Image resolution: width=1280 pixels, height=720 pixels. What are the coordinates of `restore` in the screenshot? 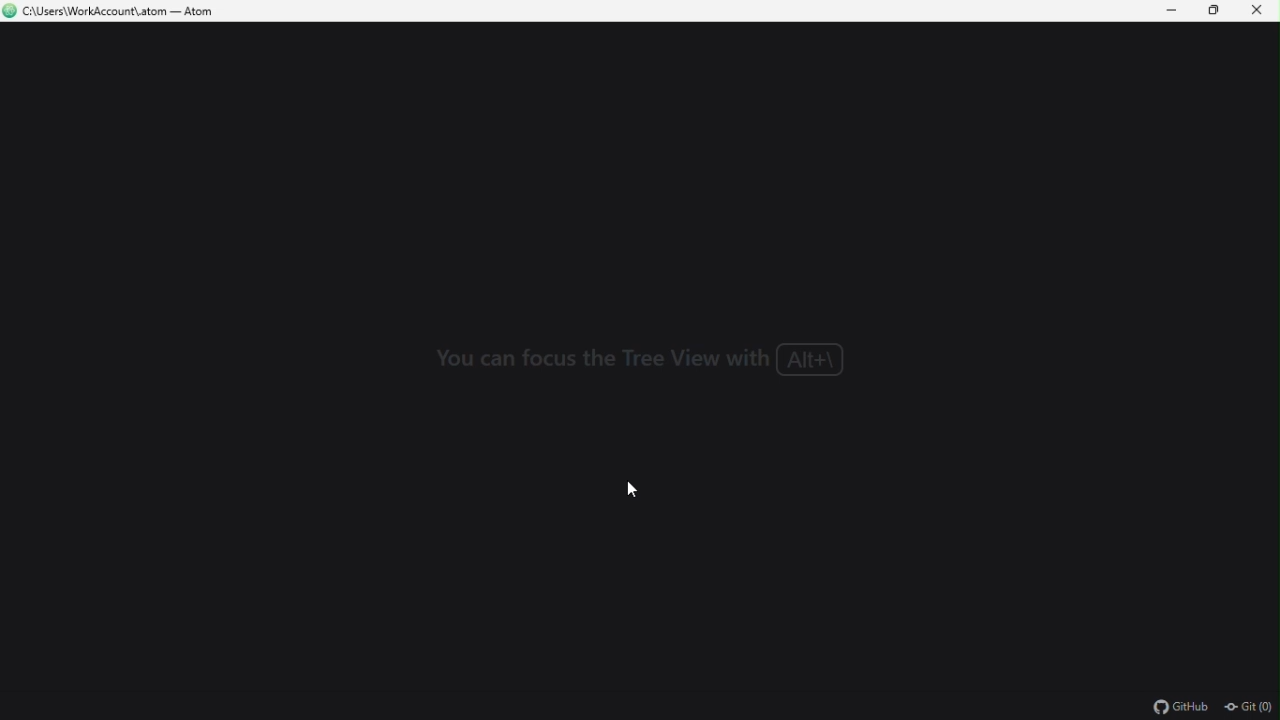 It's located at (1219, 12).